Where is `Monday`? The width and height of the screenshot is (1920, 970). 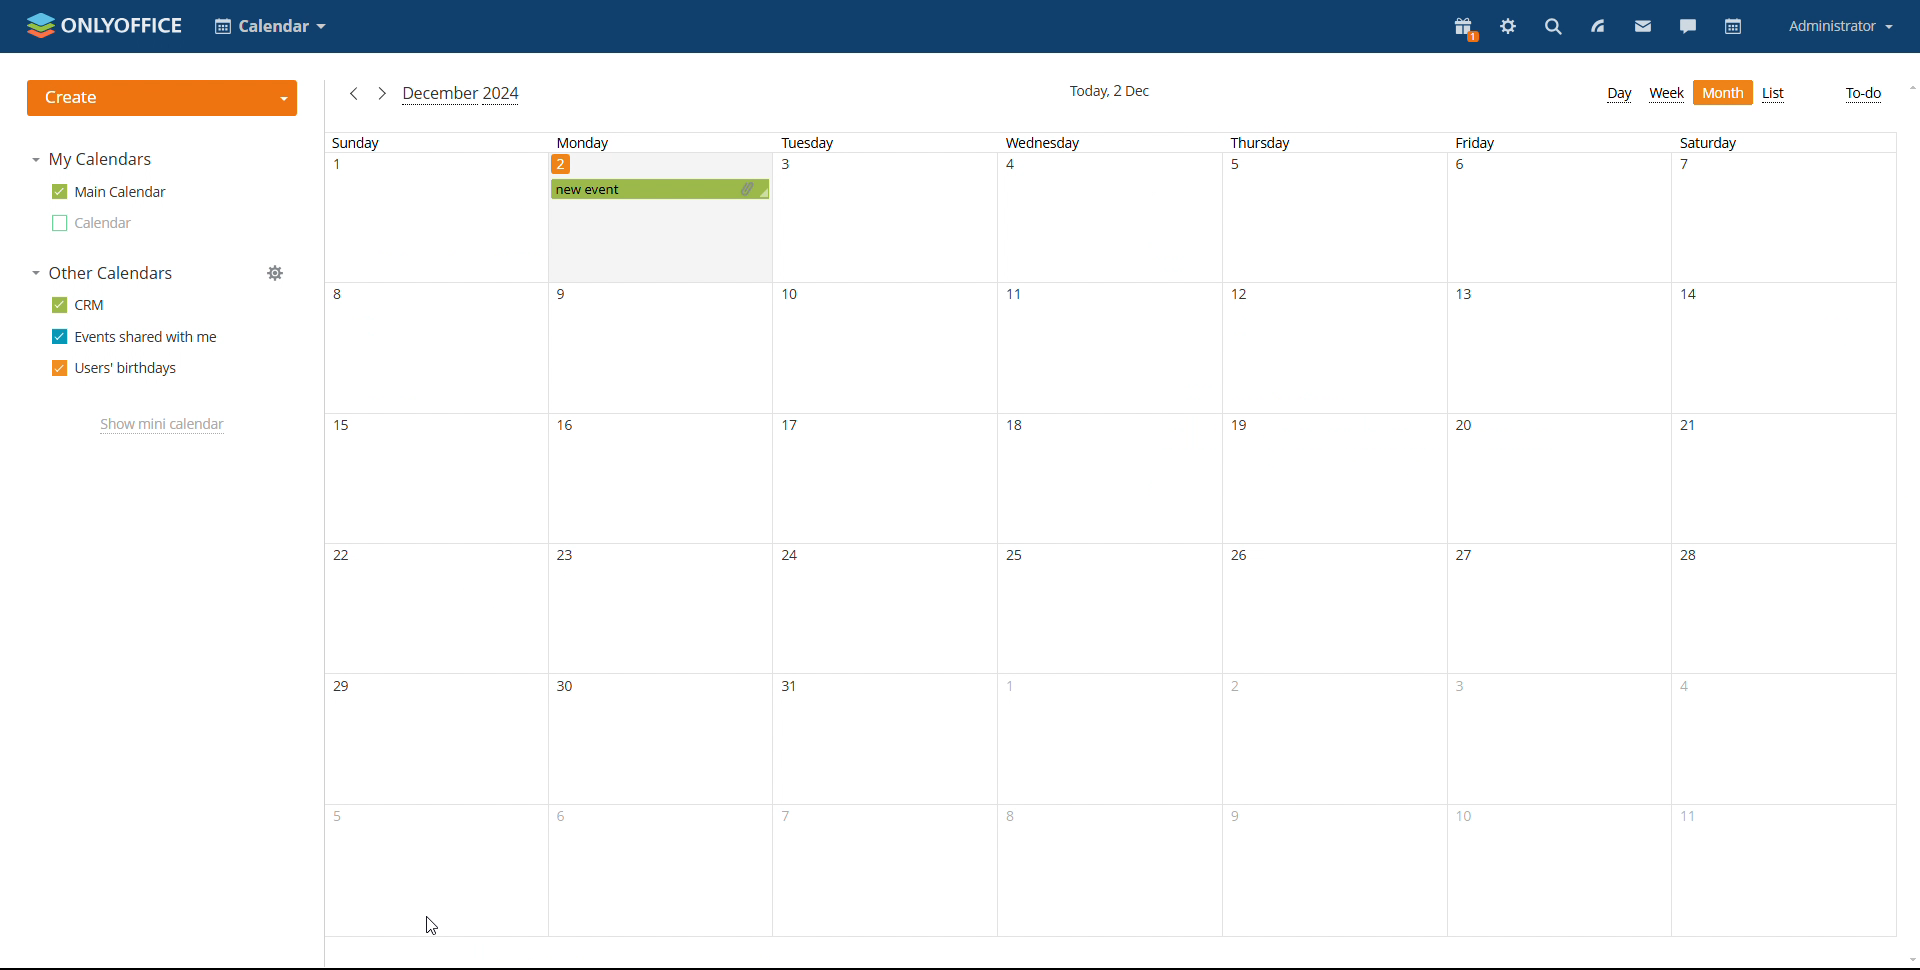 Monday is located at coordinates (636, 533).